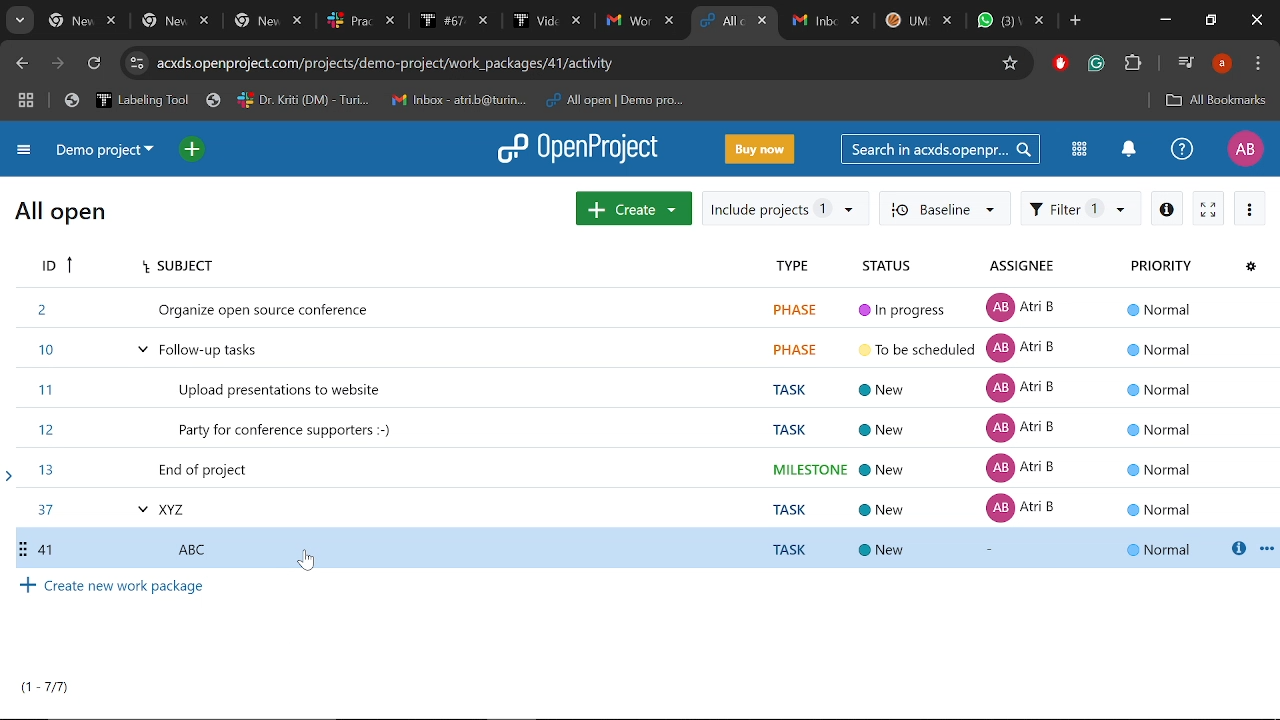 This screenshot has height=720, width=1280. I want to click on Grmmarly, so click(1098, 66).